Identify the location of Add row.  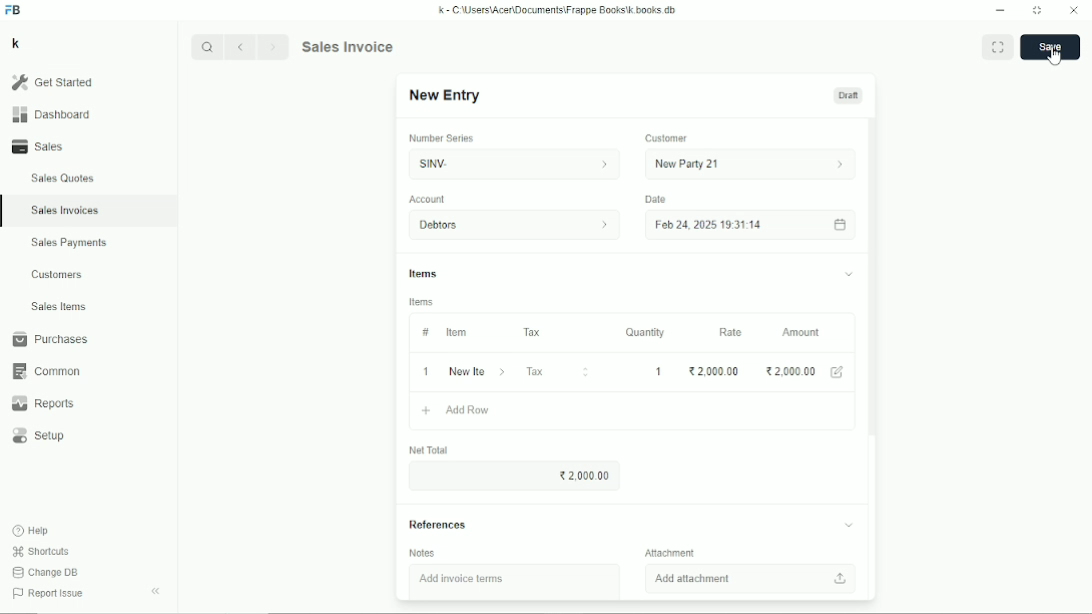
(455, 411).